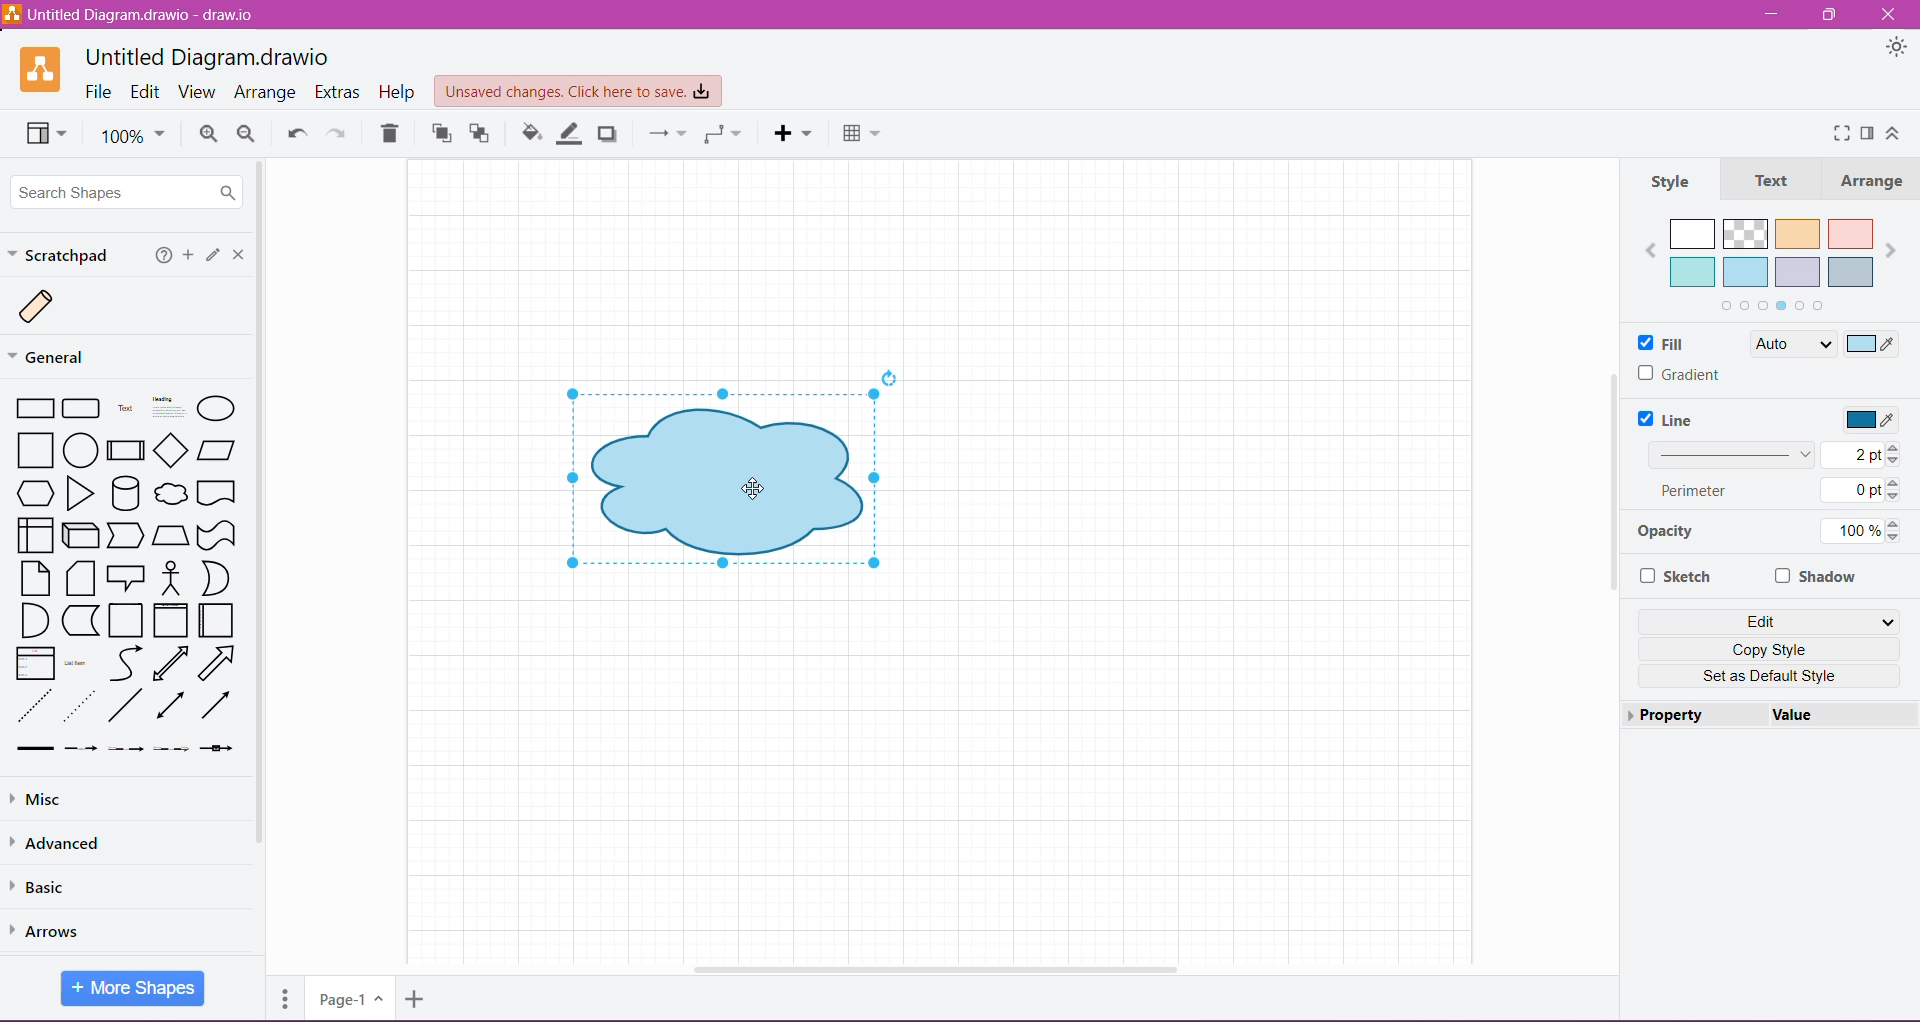 The height and width of the screenshot is (1022, 1920). I want to click on Line, so click(1669, 420).